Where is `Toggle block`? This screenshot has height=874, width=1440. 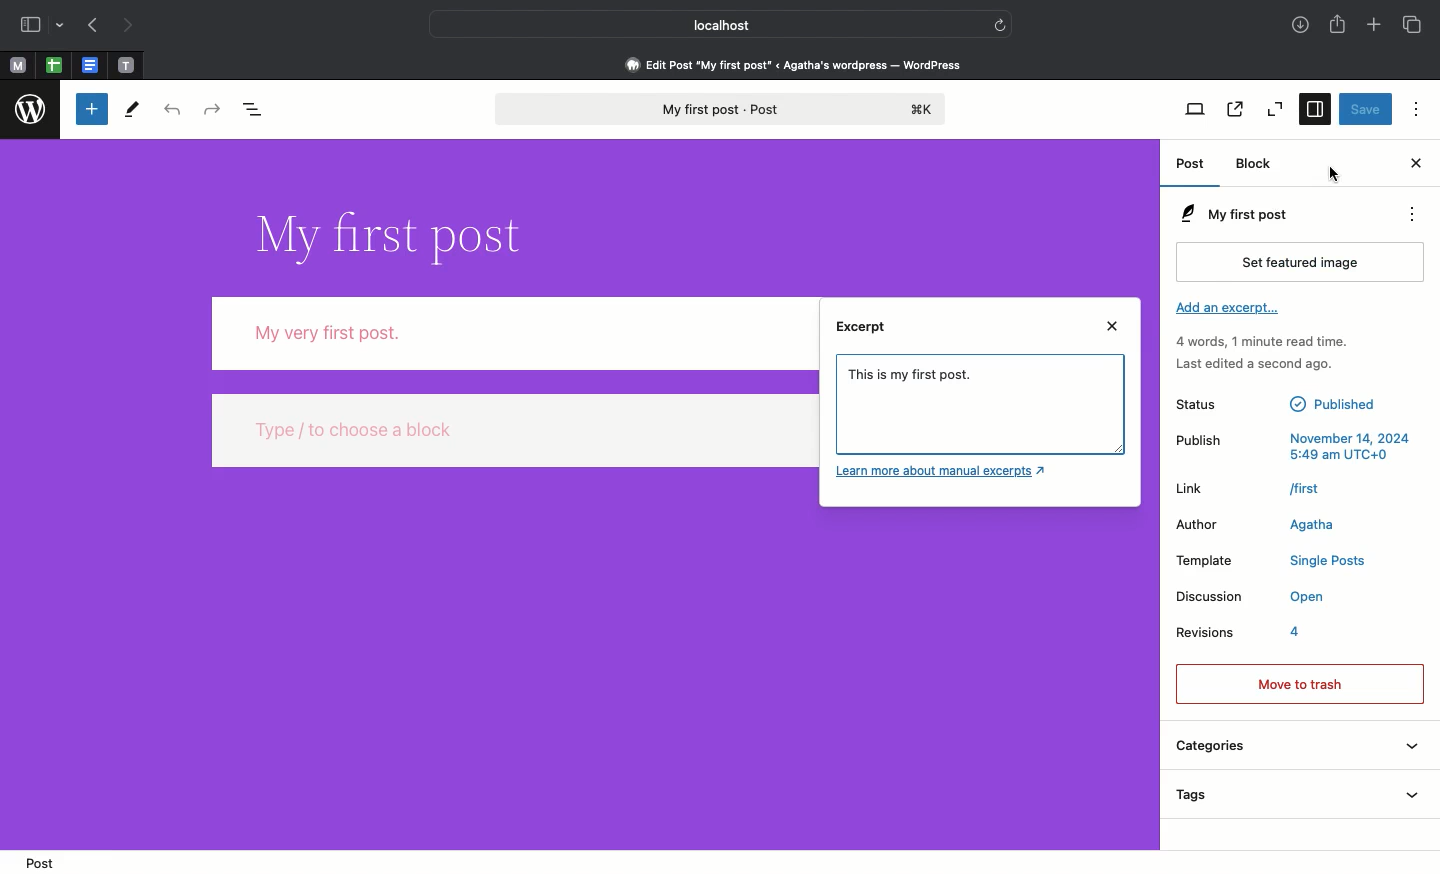 Toggle block is located at coordinates (89, 110).